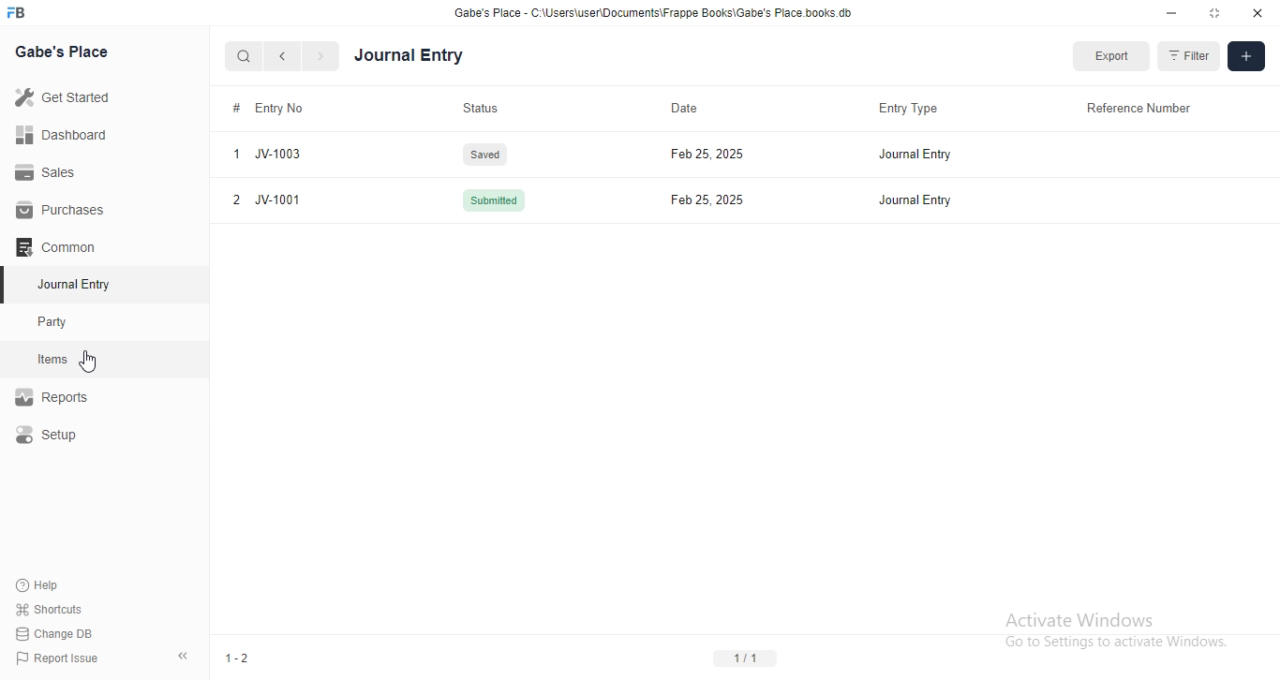  What do you see at coordinates (46, 585) in the screenshot?
I see `Help` at bounding box center [46, 585].